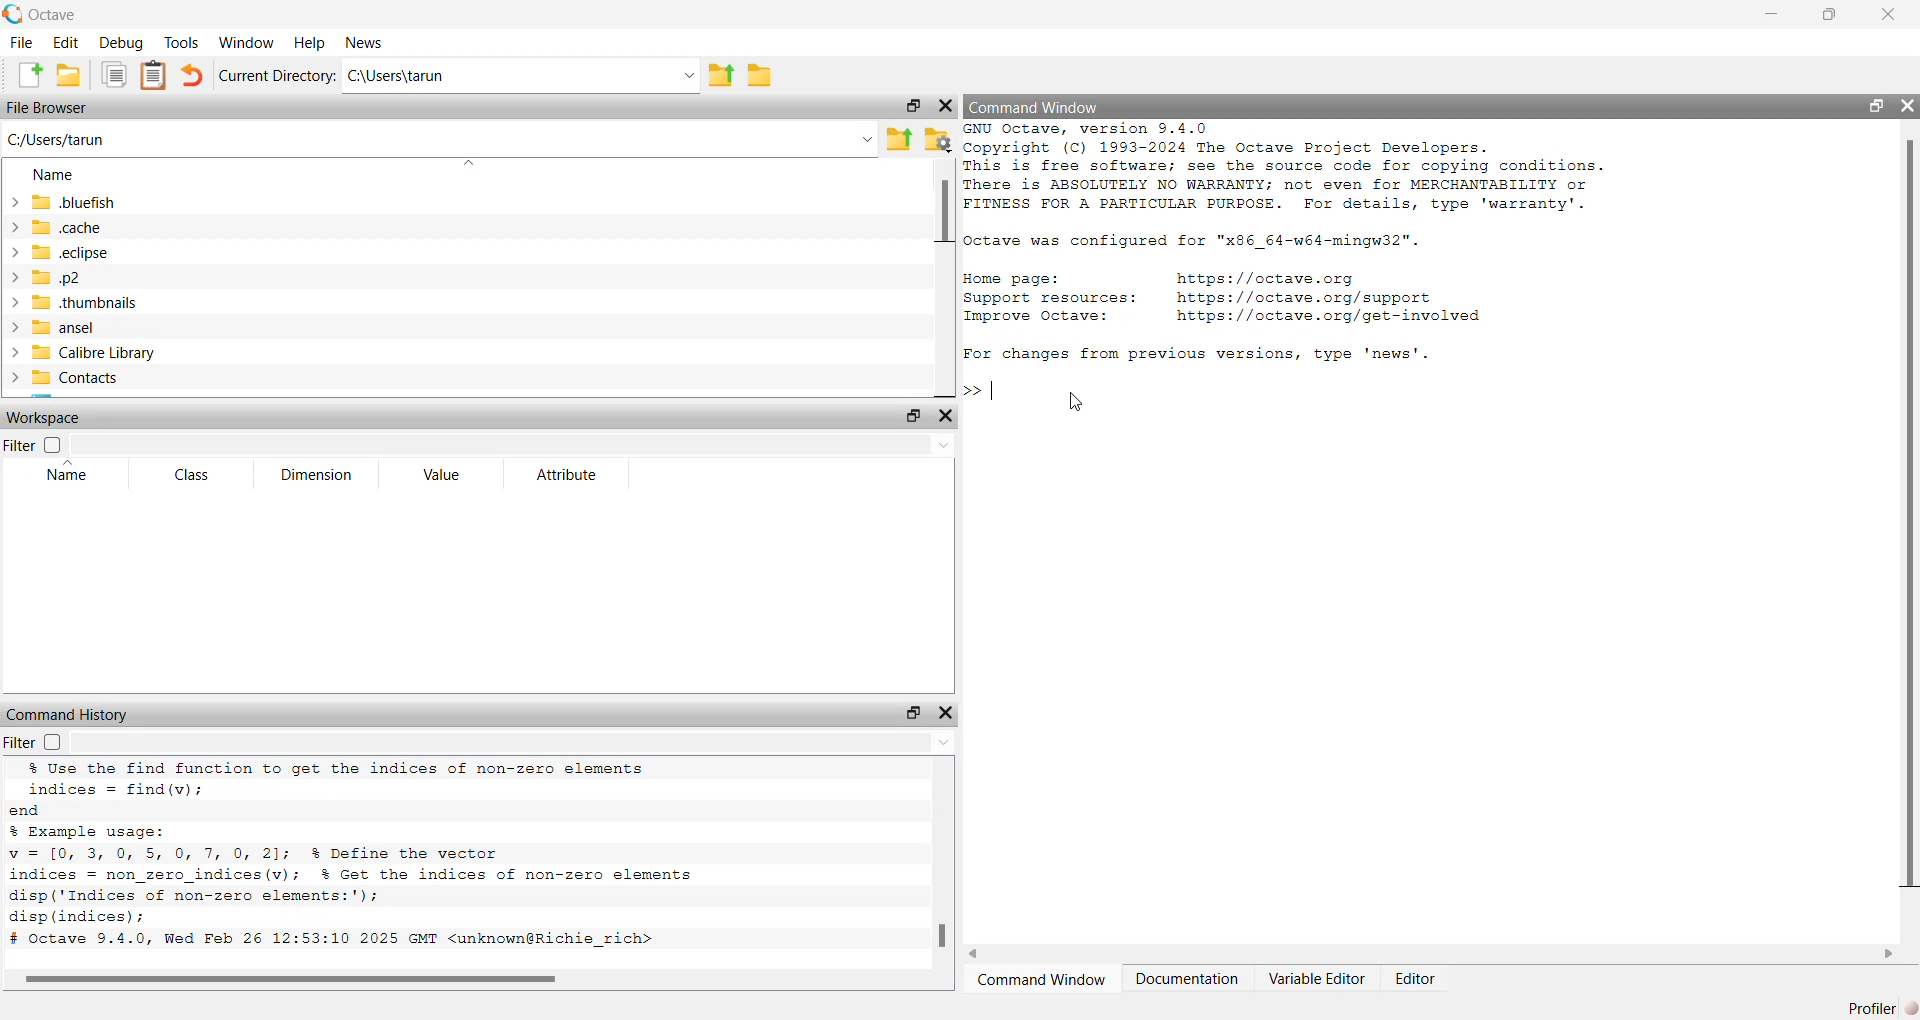 The width and height of the screenshot is (1920, 1020). I want to click on vertical scroll bar, so click(944, 276).